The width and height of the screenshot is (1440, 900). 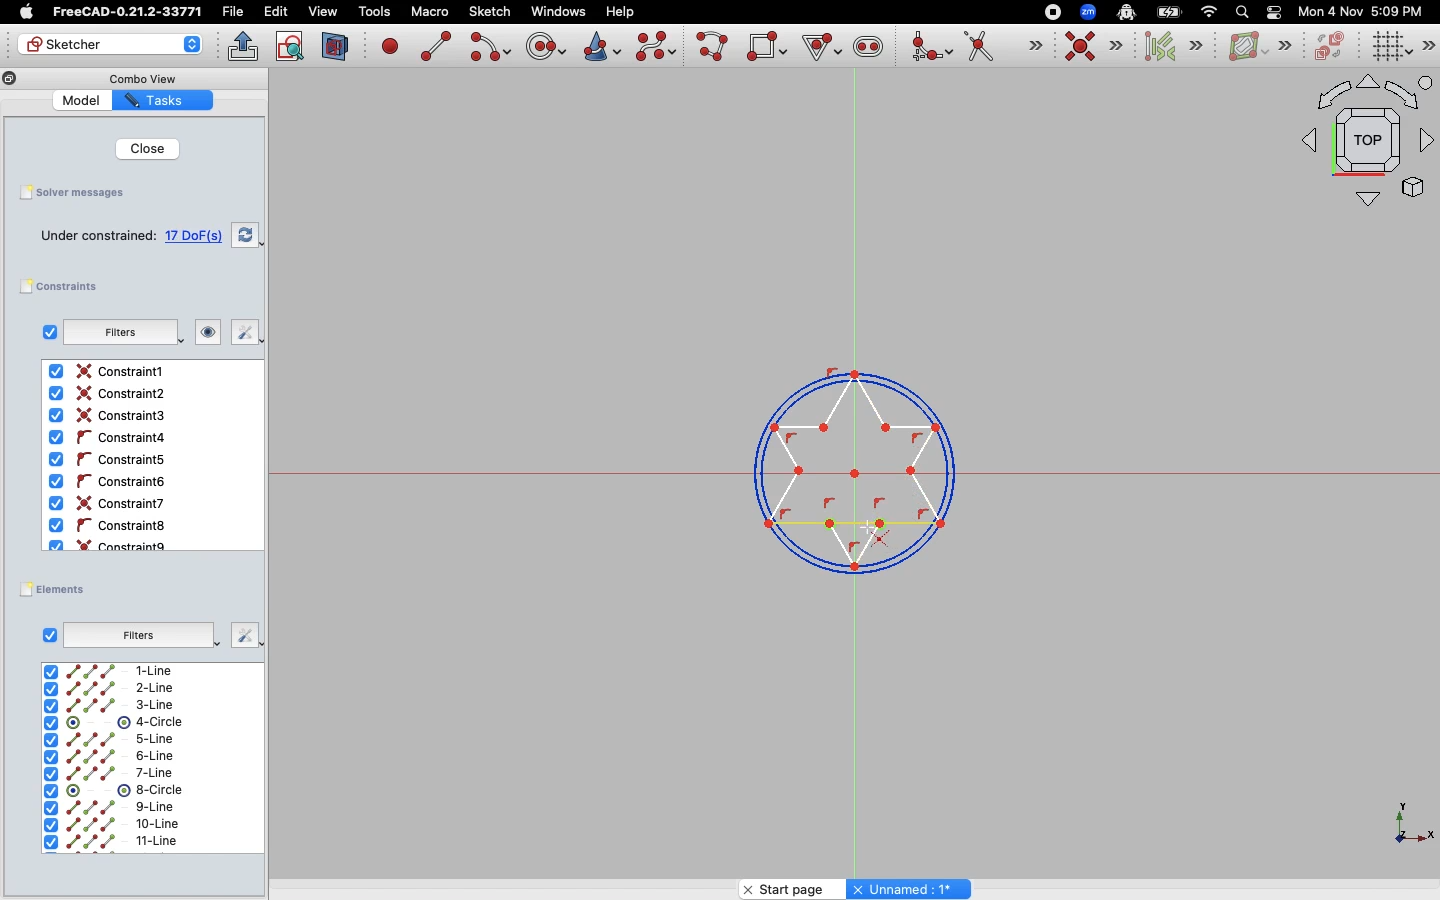 I want to click on Solver messages, so click(x=74, y=194).